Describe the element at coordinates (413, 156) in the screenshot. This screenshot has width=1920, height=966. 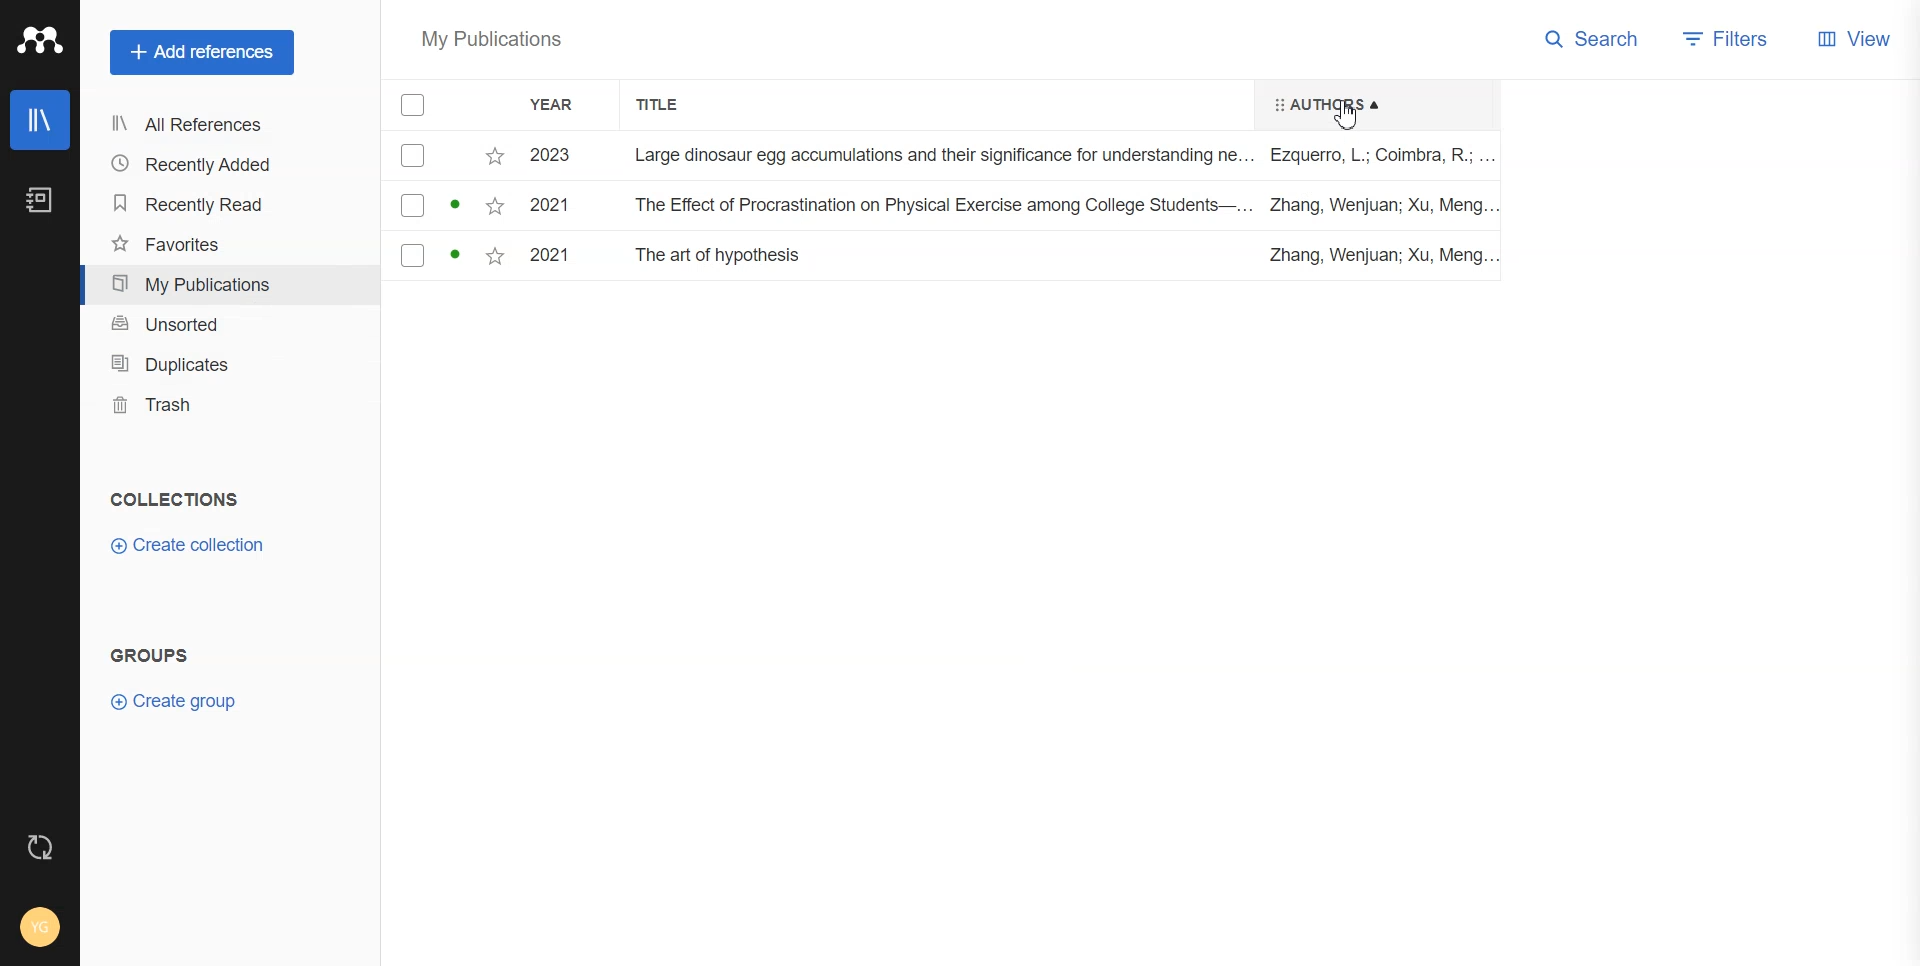
I see `Checkmark` at that location.